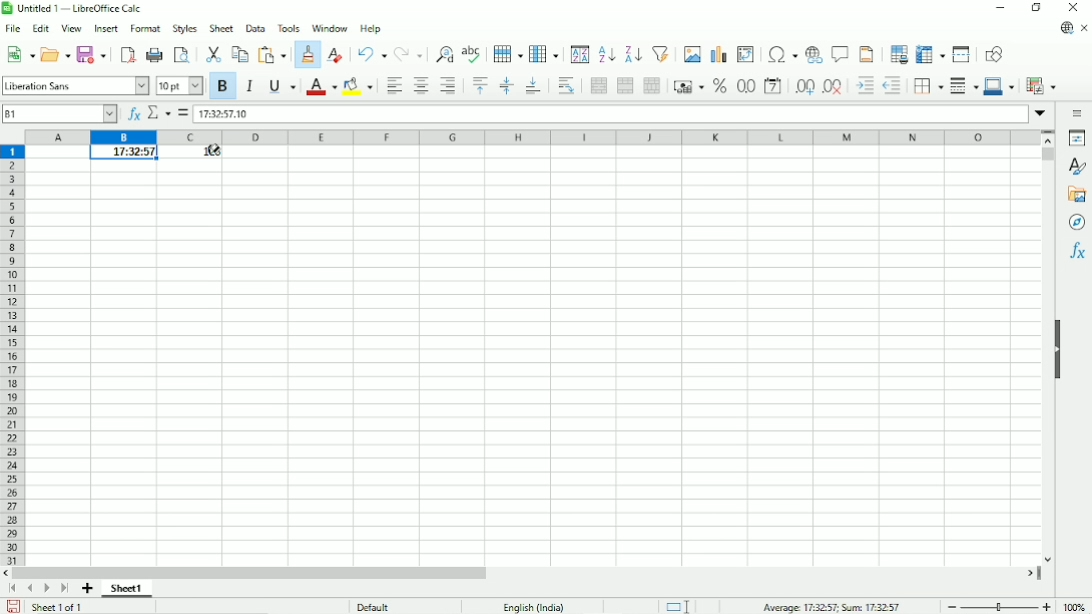 The image size is (1092, 614). I want to click on Function wizard, so click(130, 113).